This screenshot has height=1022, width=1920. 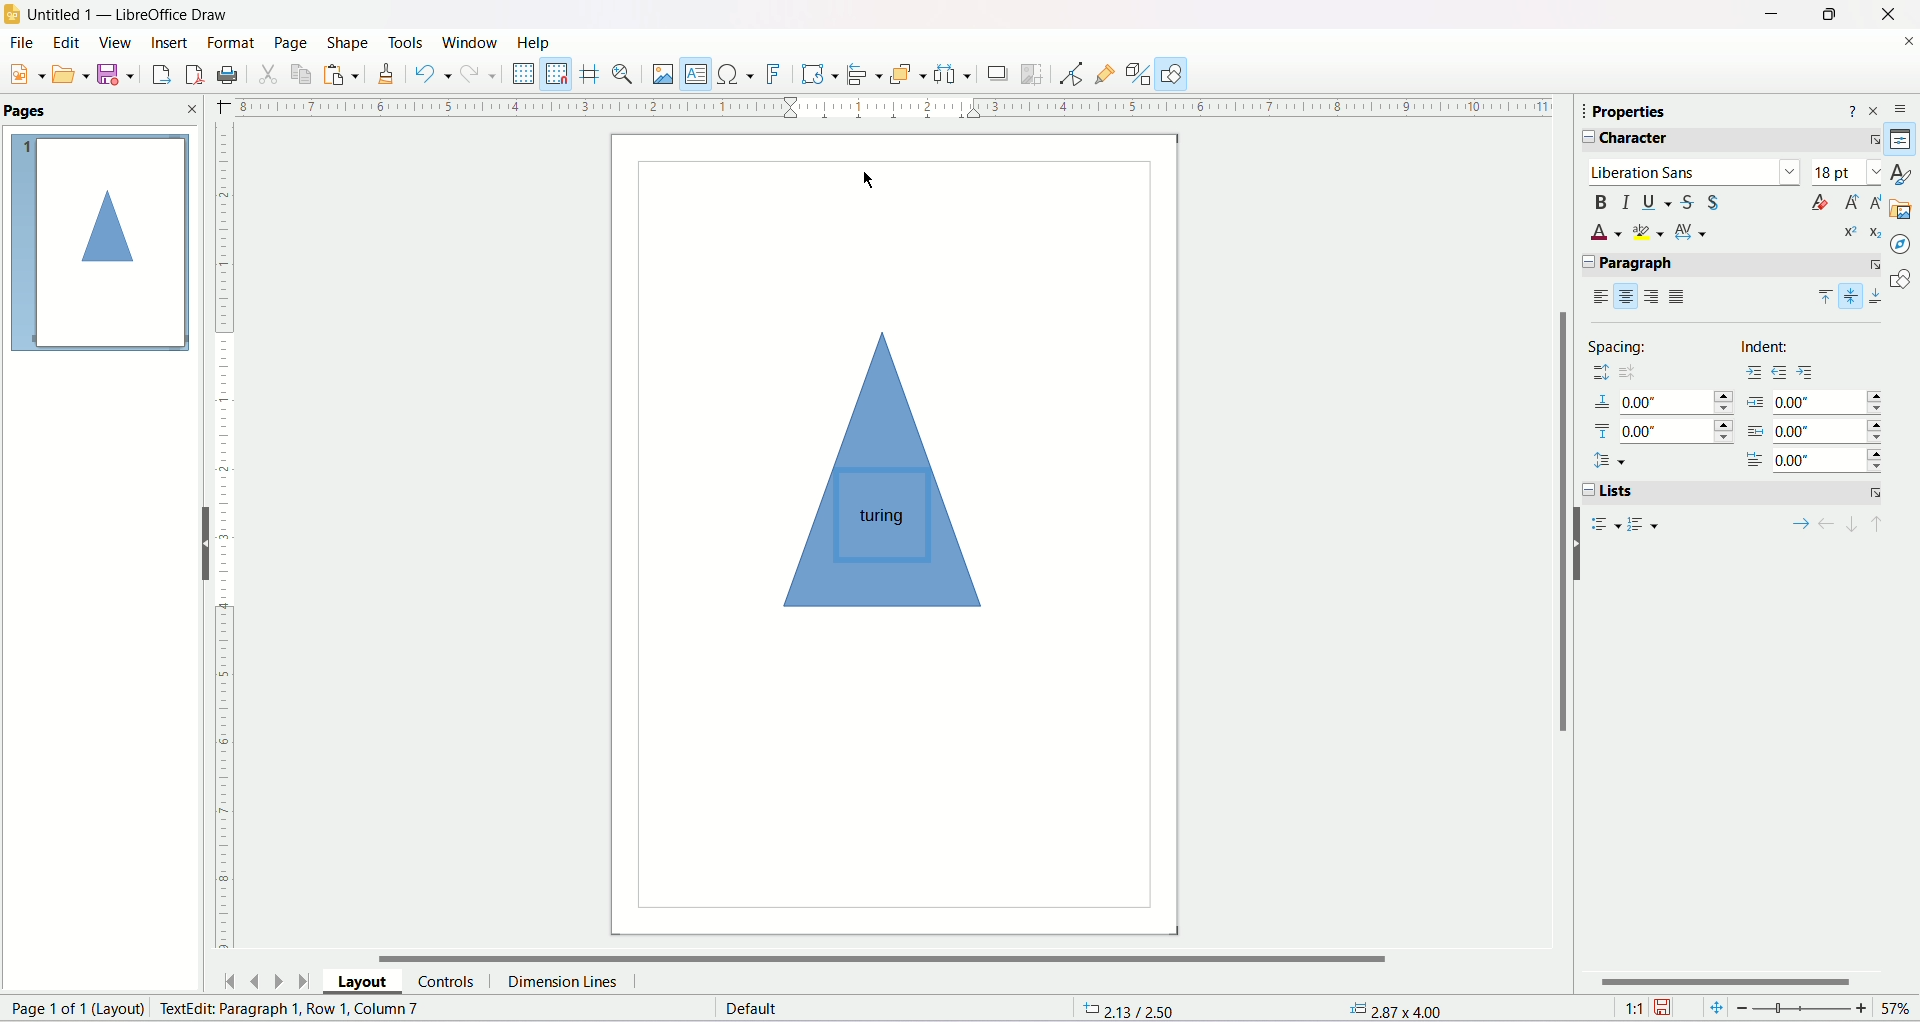 What do you see at coordinates (1851, 296) in the screenshot?
I see `vertically center` at bounding box center [1851, 296].